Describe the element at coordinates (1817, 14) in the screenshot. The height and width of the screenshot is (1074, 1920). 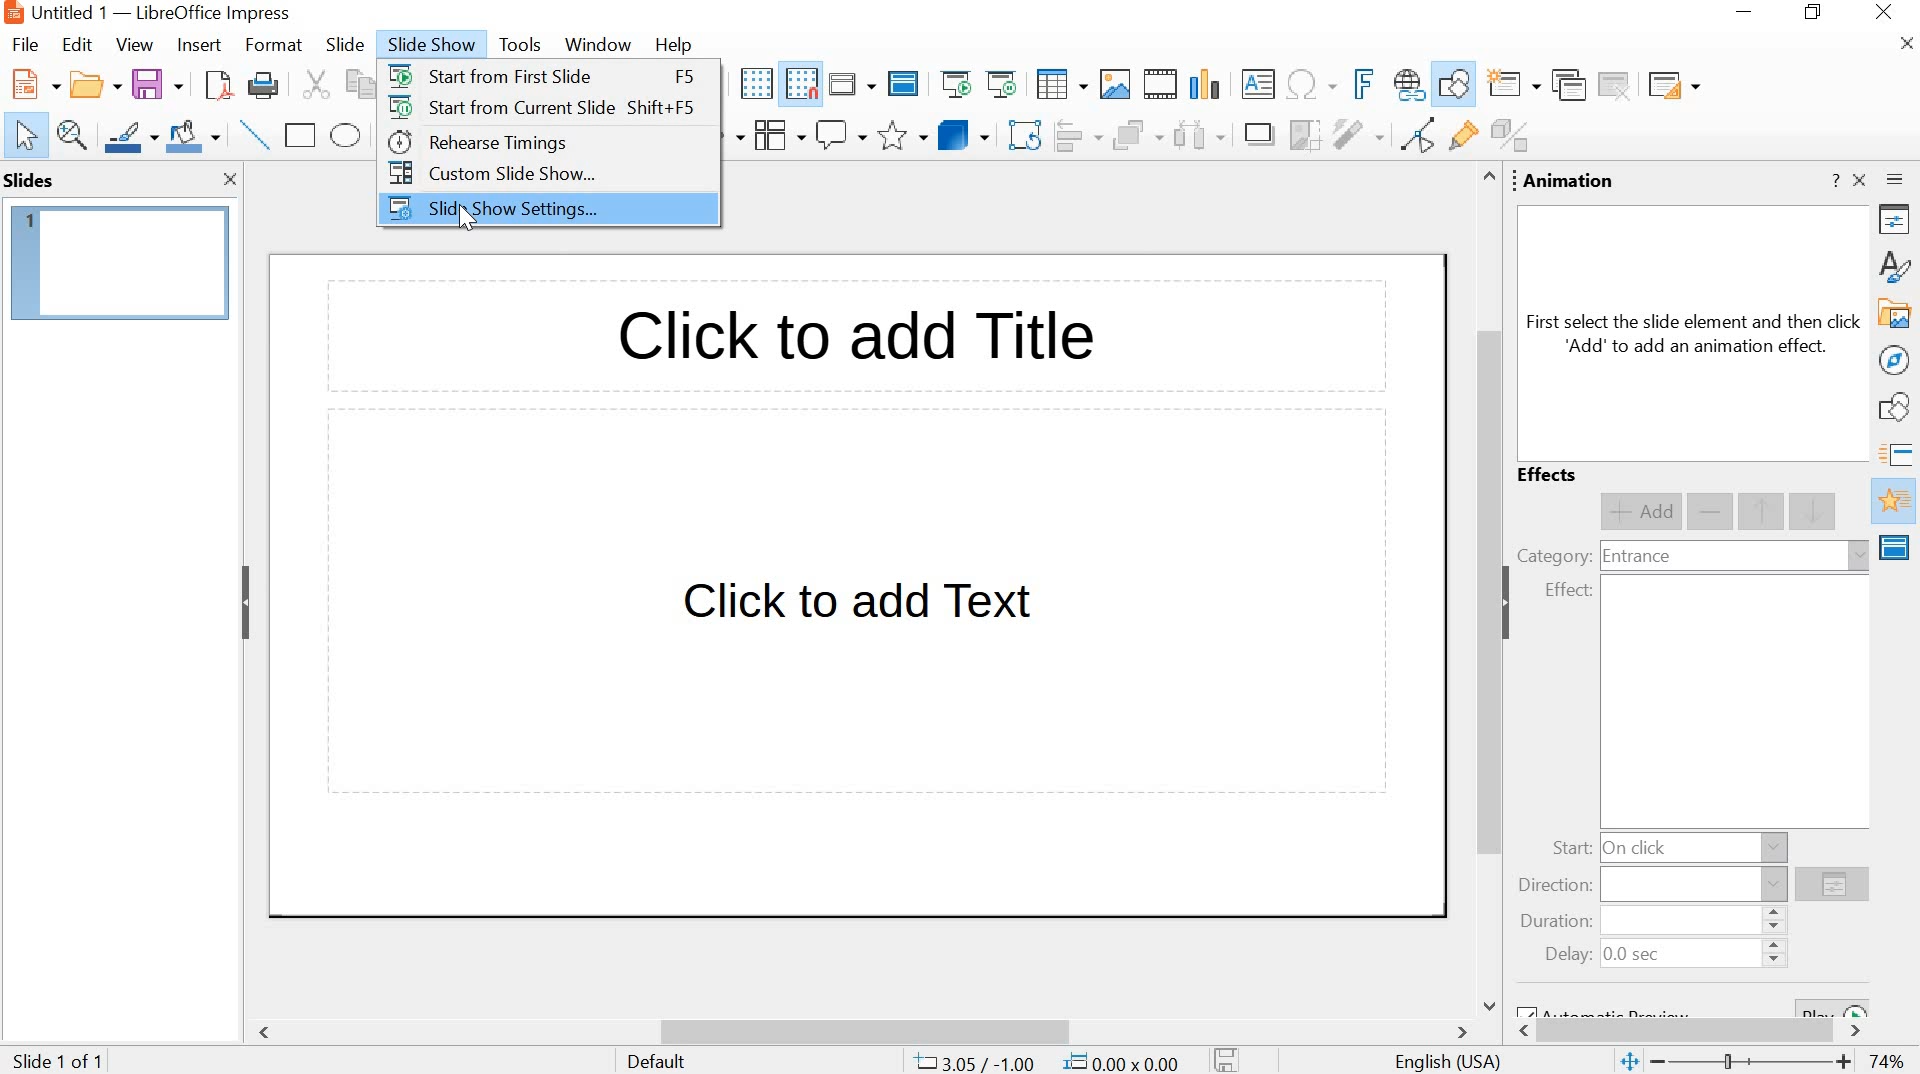
I see `maximize` at that location.